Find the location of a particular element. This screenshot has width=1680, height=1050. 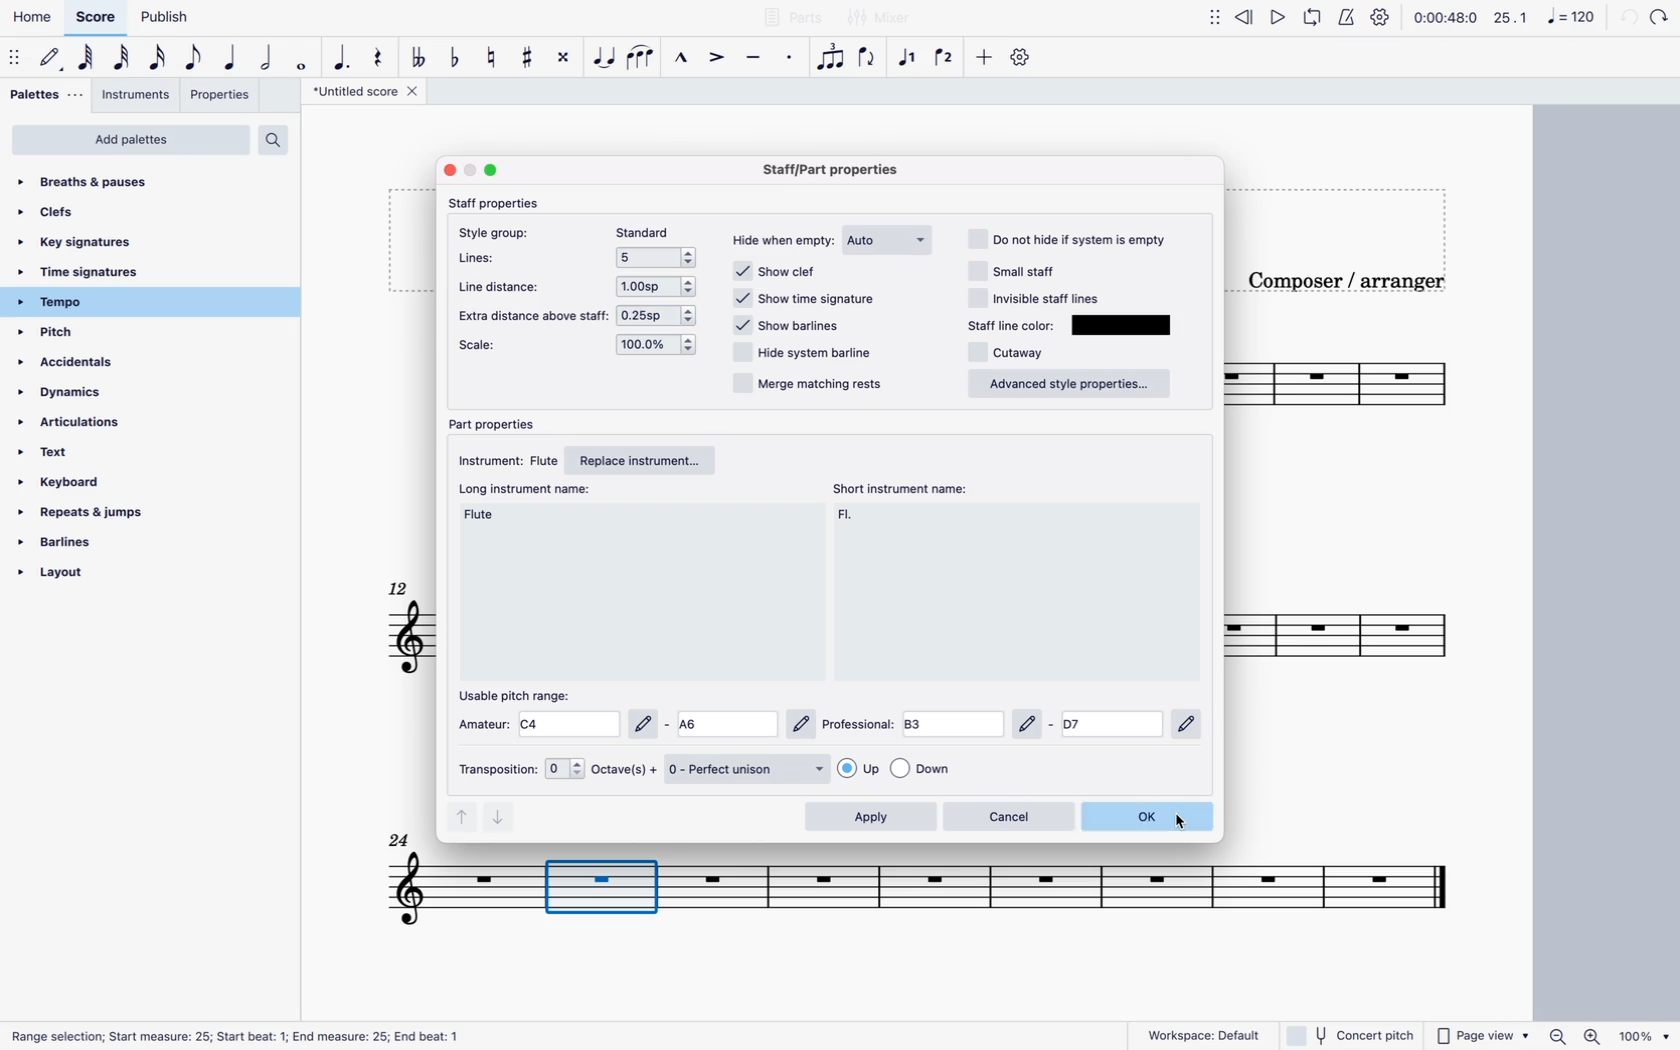

minimize is located at coordinates (470, 169).